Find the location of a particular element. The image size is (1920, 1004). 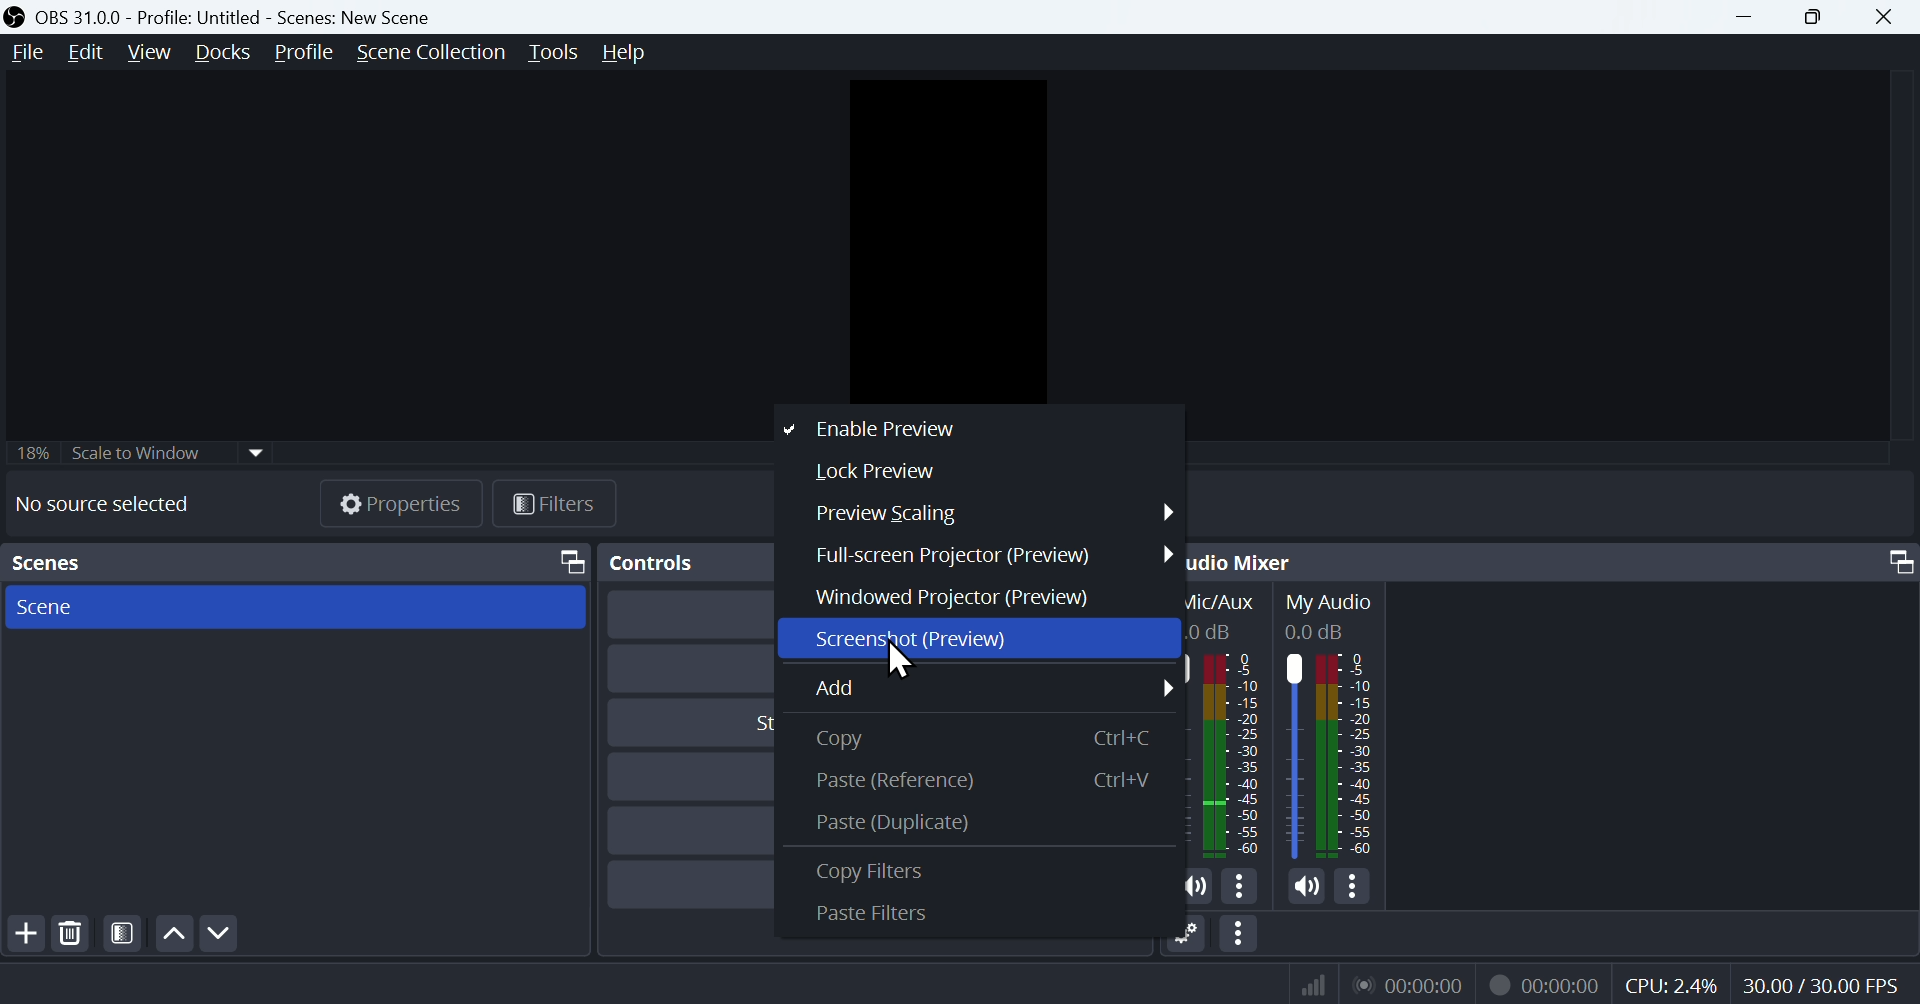

Maximize is located at coordinates (1890, 564).